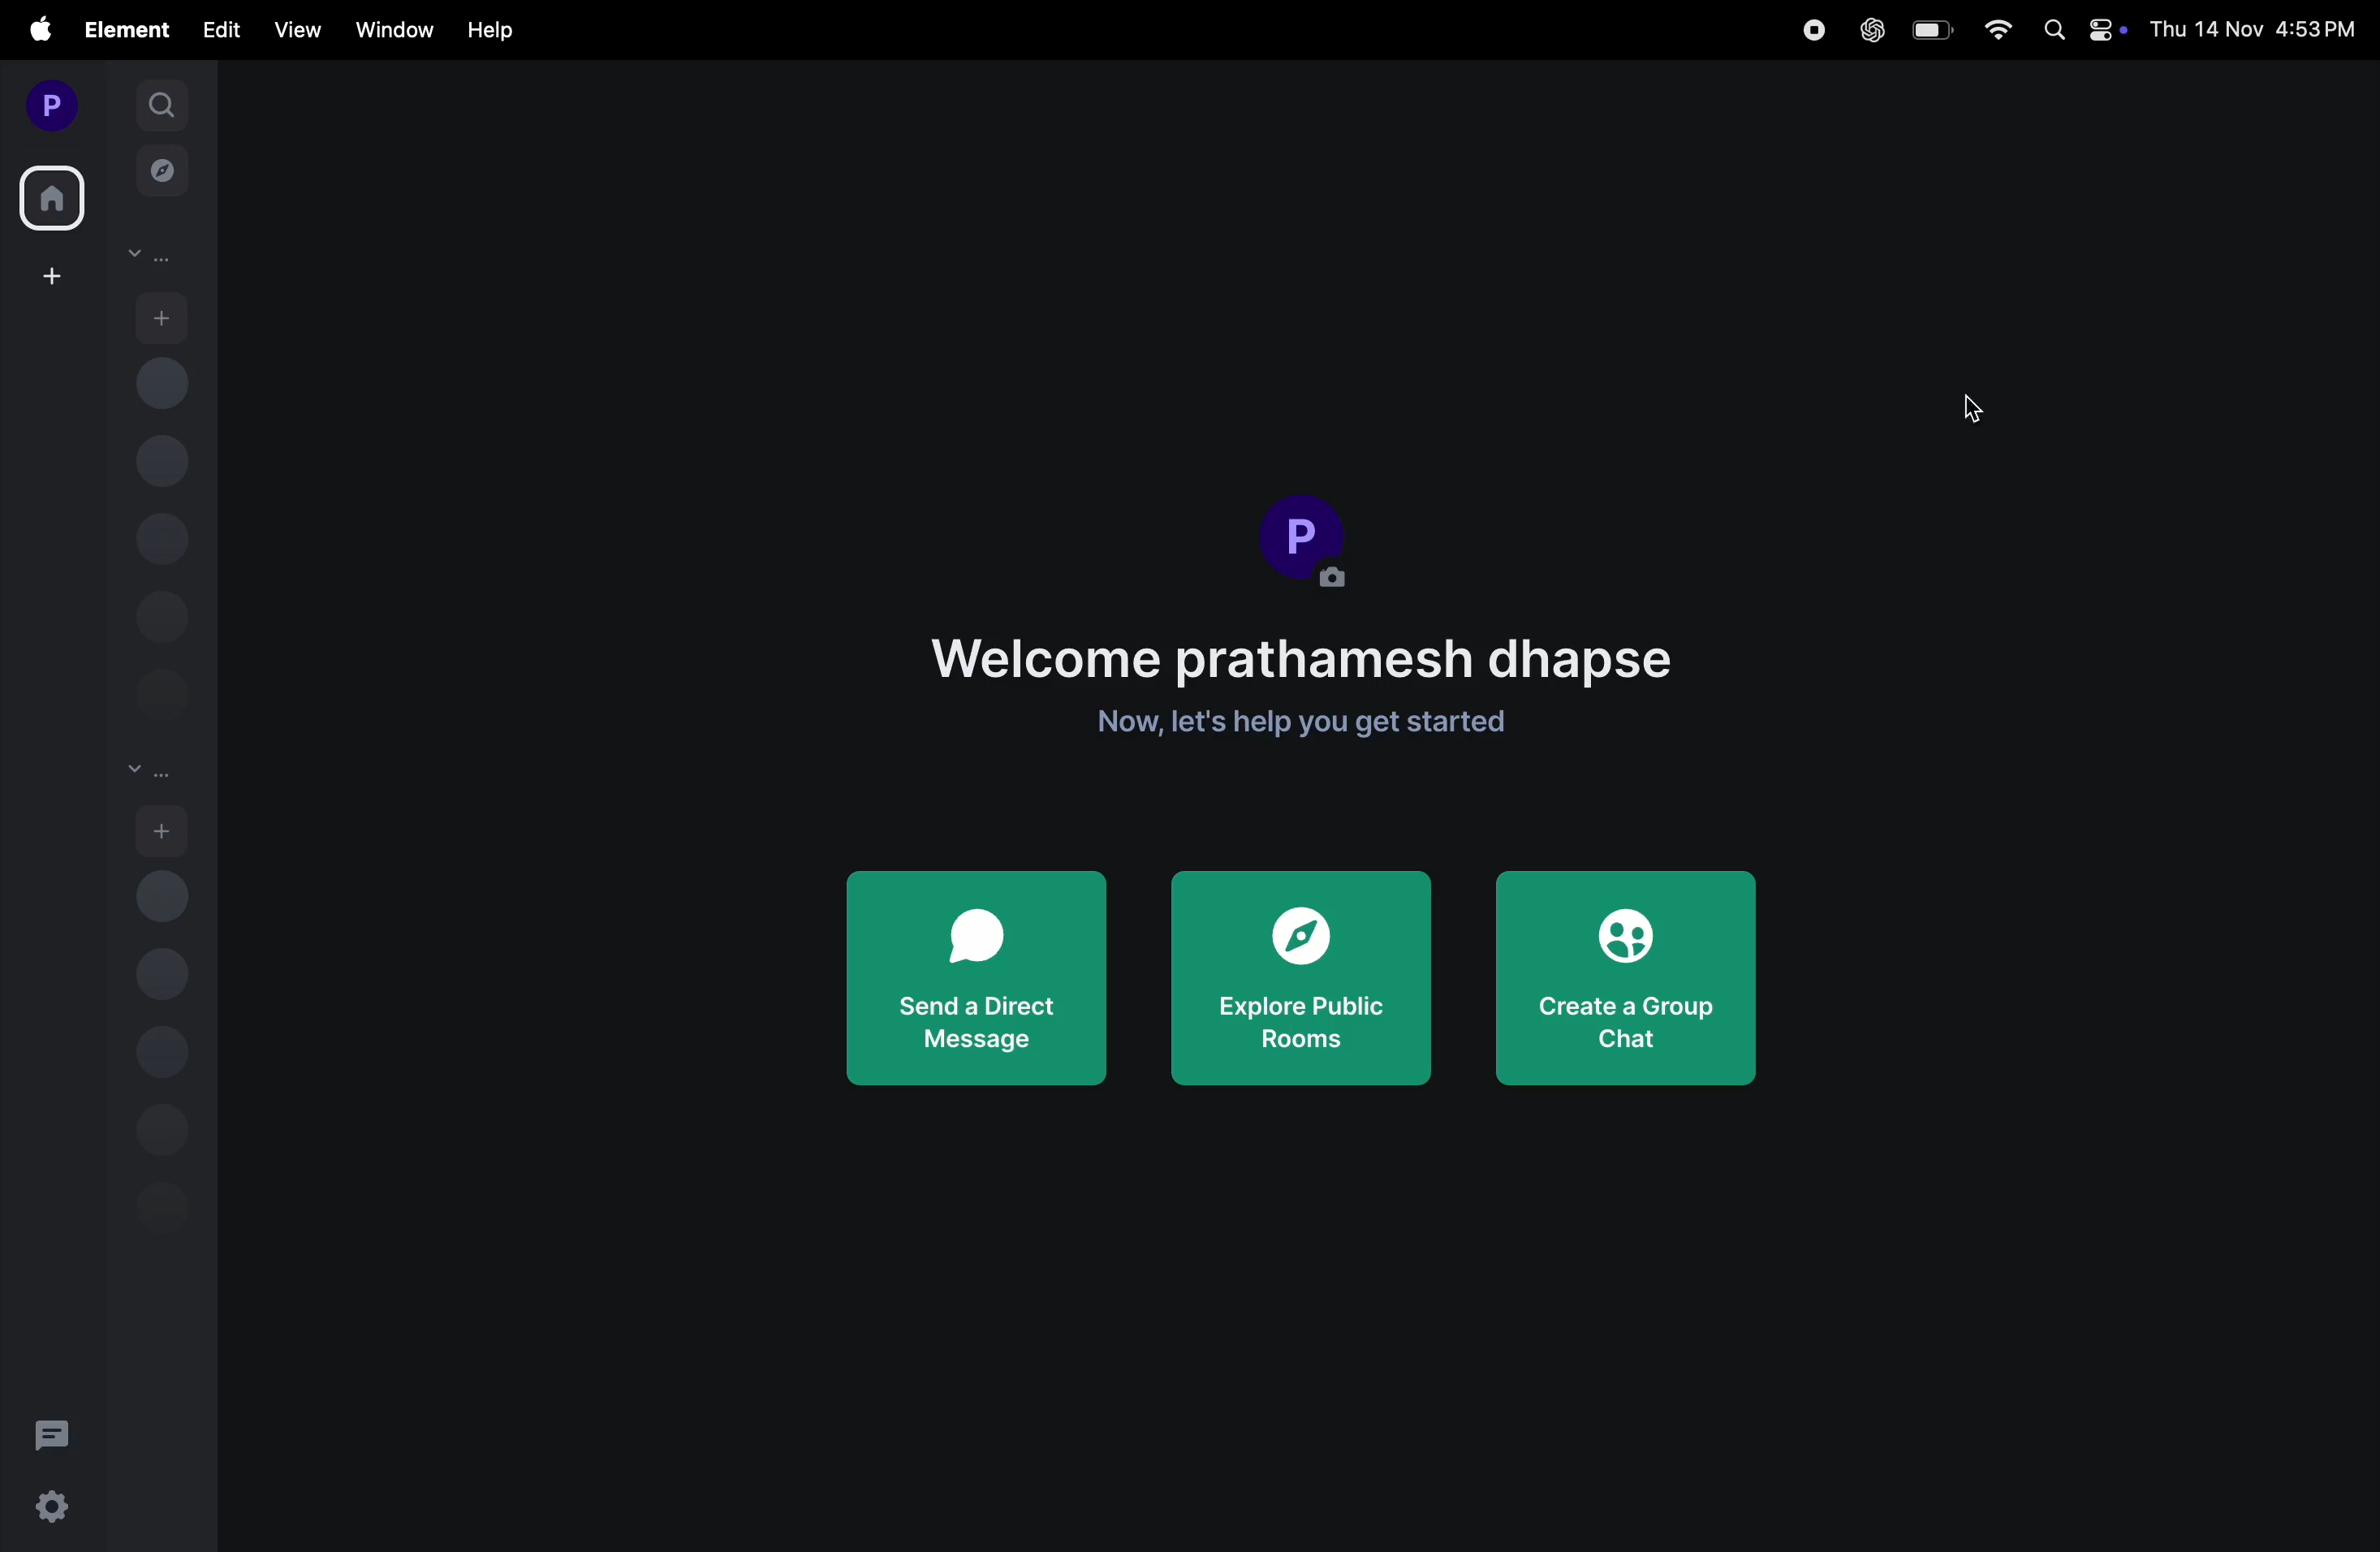 The image size is (2380, 1552). I want to click on chat gpt, so click(1869, 30).